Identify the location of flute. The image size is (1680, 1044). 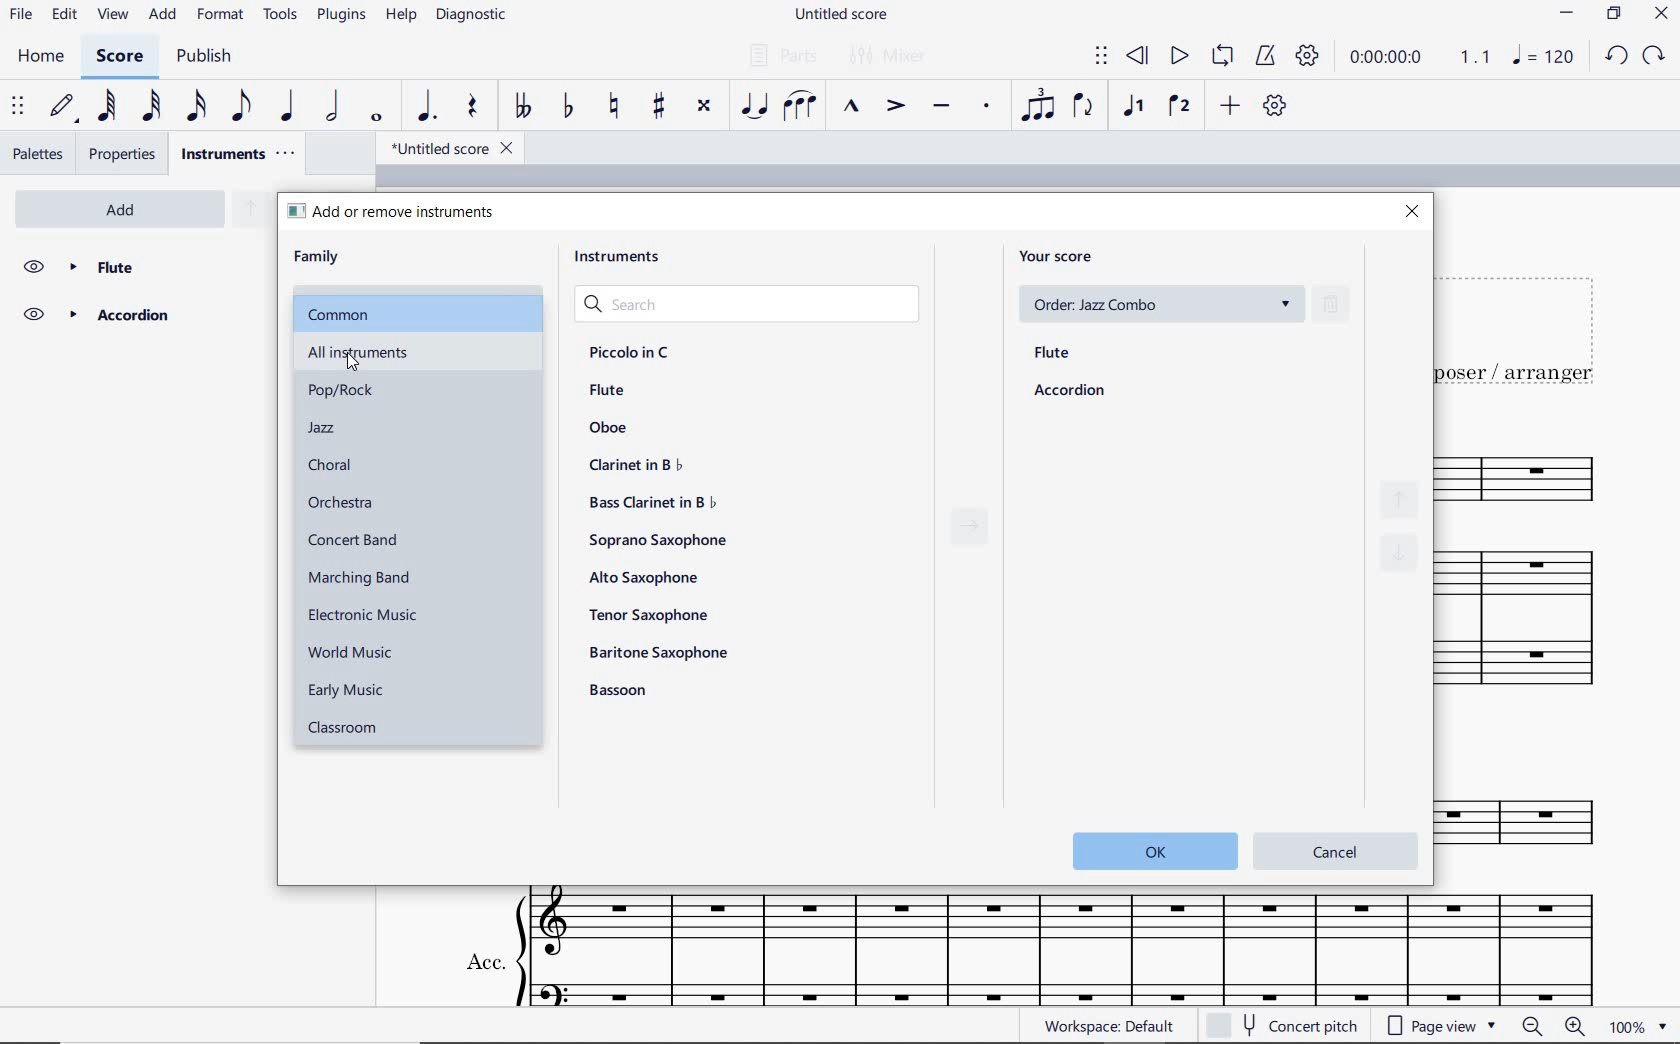
(608, 392).